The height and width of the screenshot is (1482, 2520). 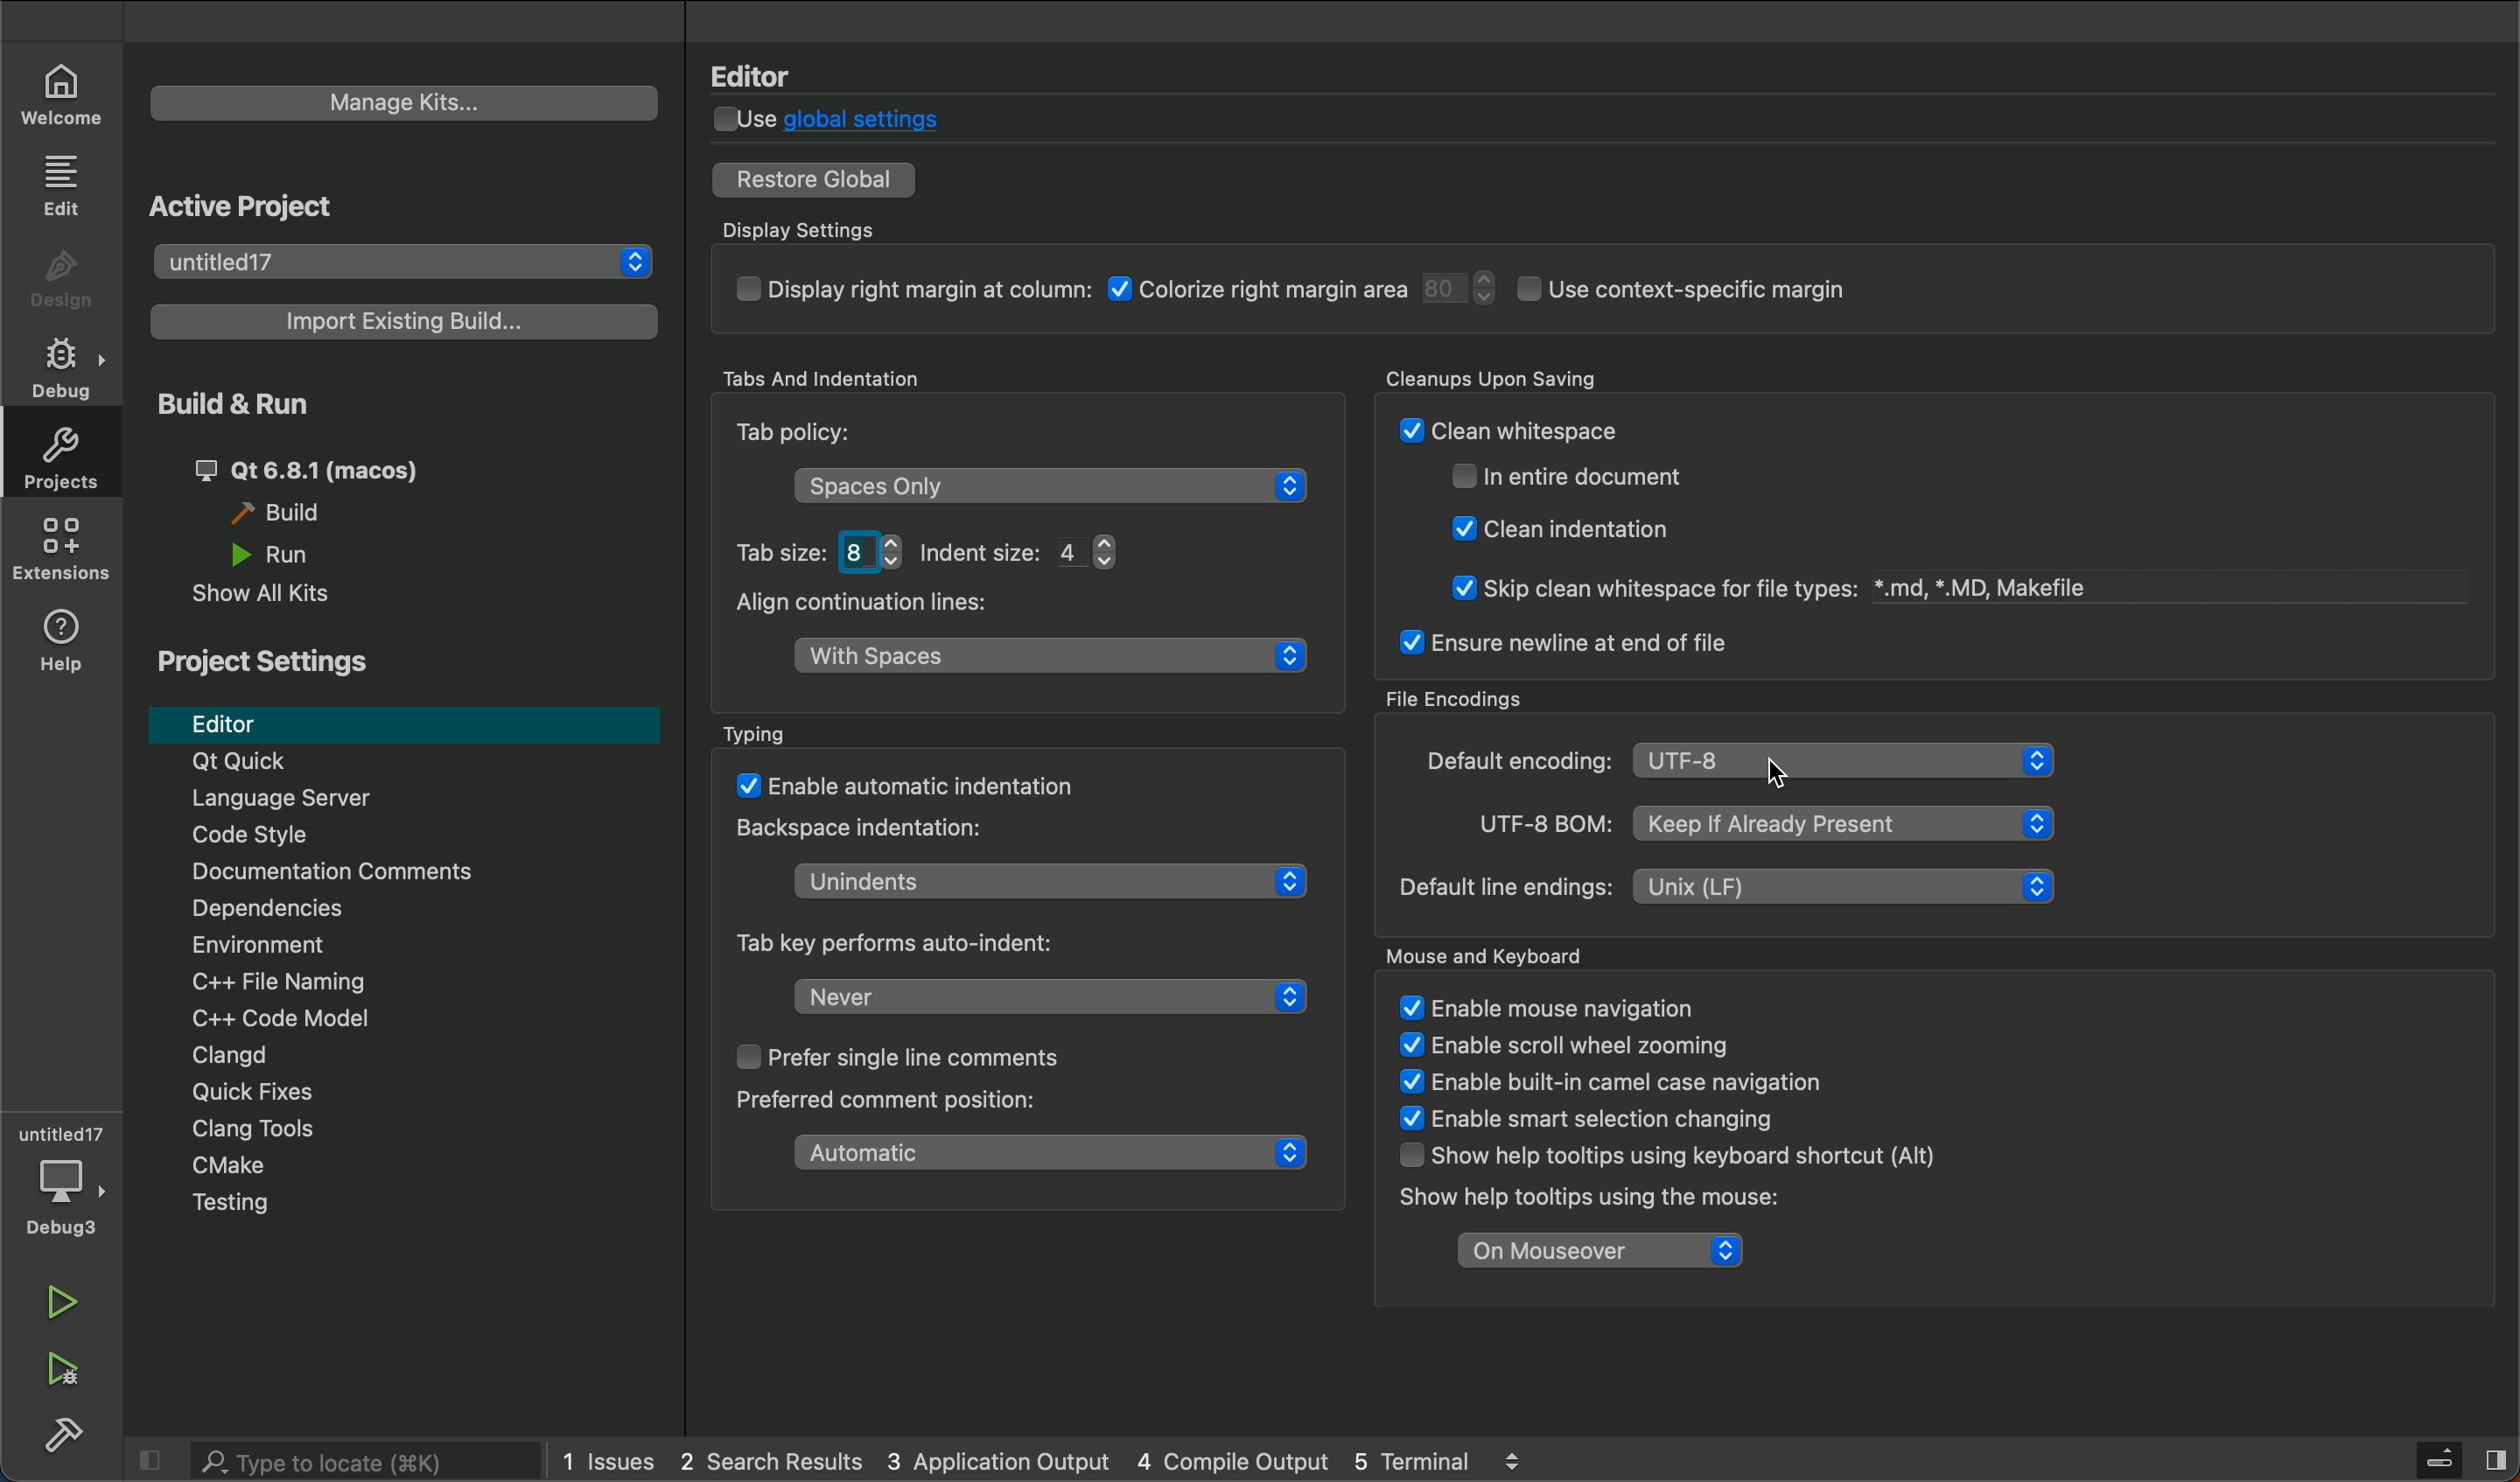 I want to click on Clangd, so click(x=382, y=1055).